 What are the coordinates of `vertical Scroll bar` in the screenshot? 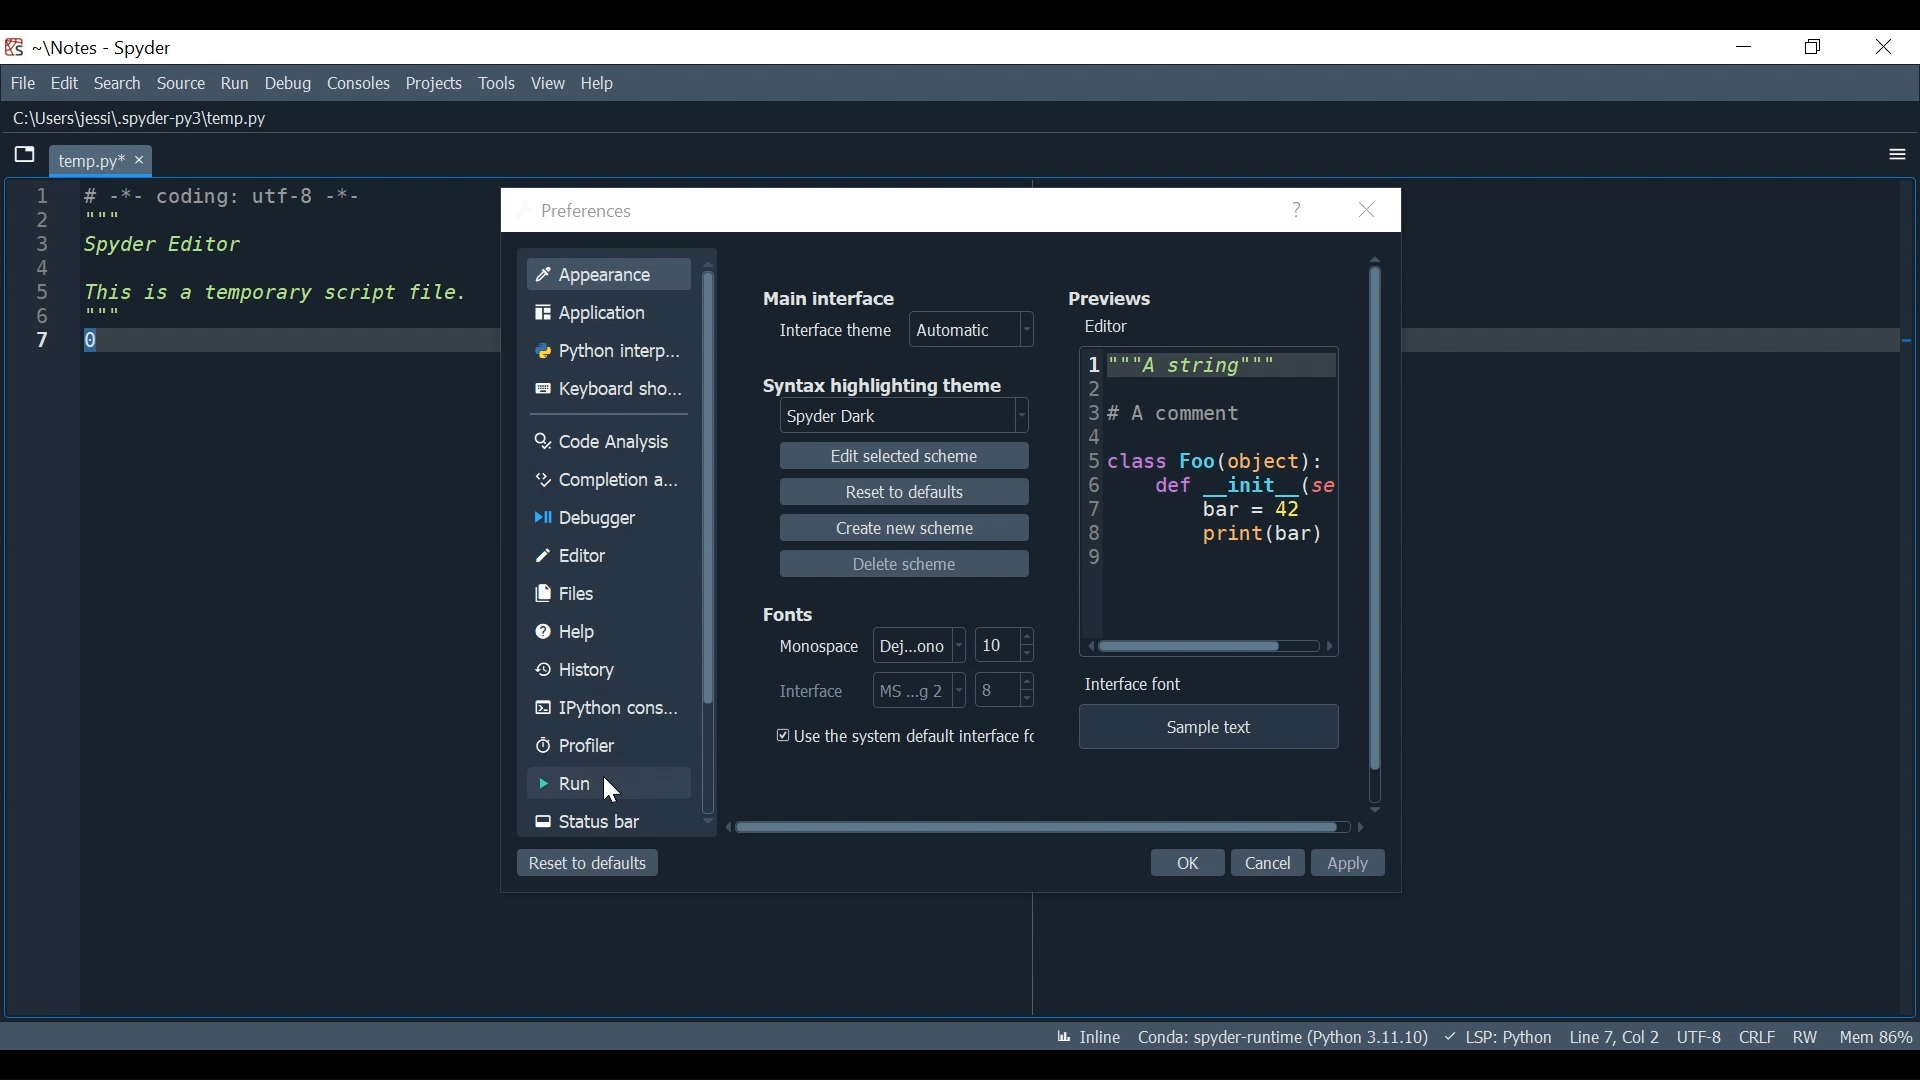 It's located at (1379, 536).